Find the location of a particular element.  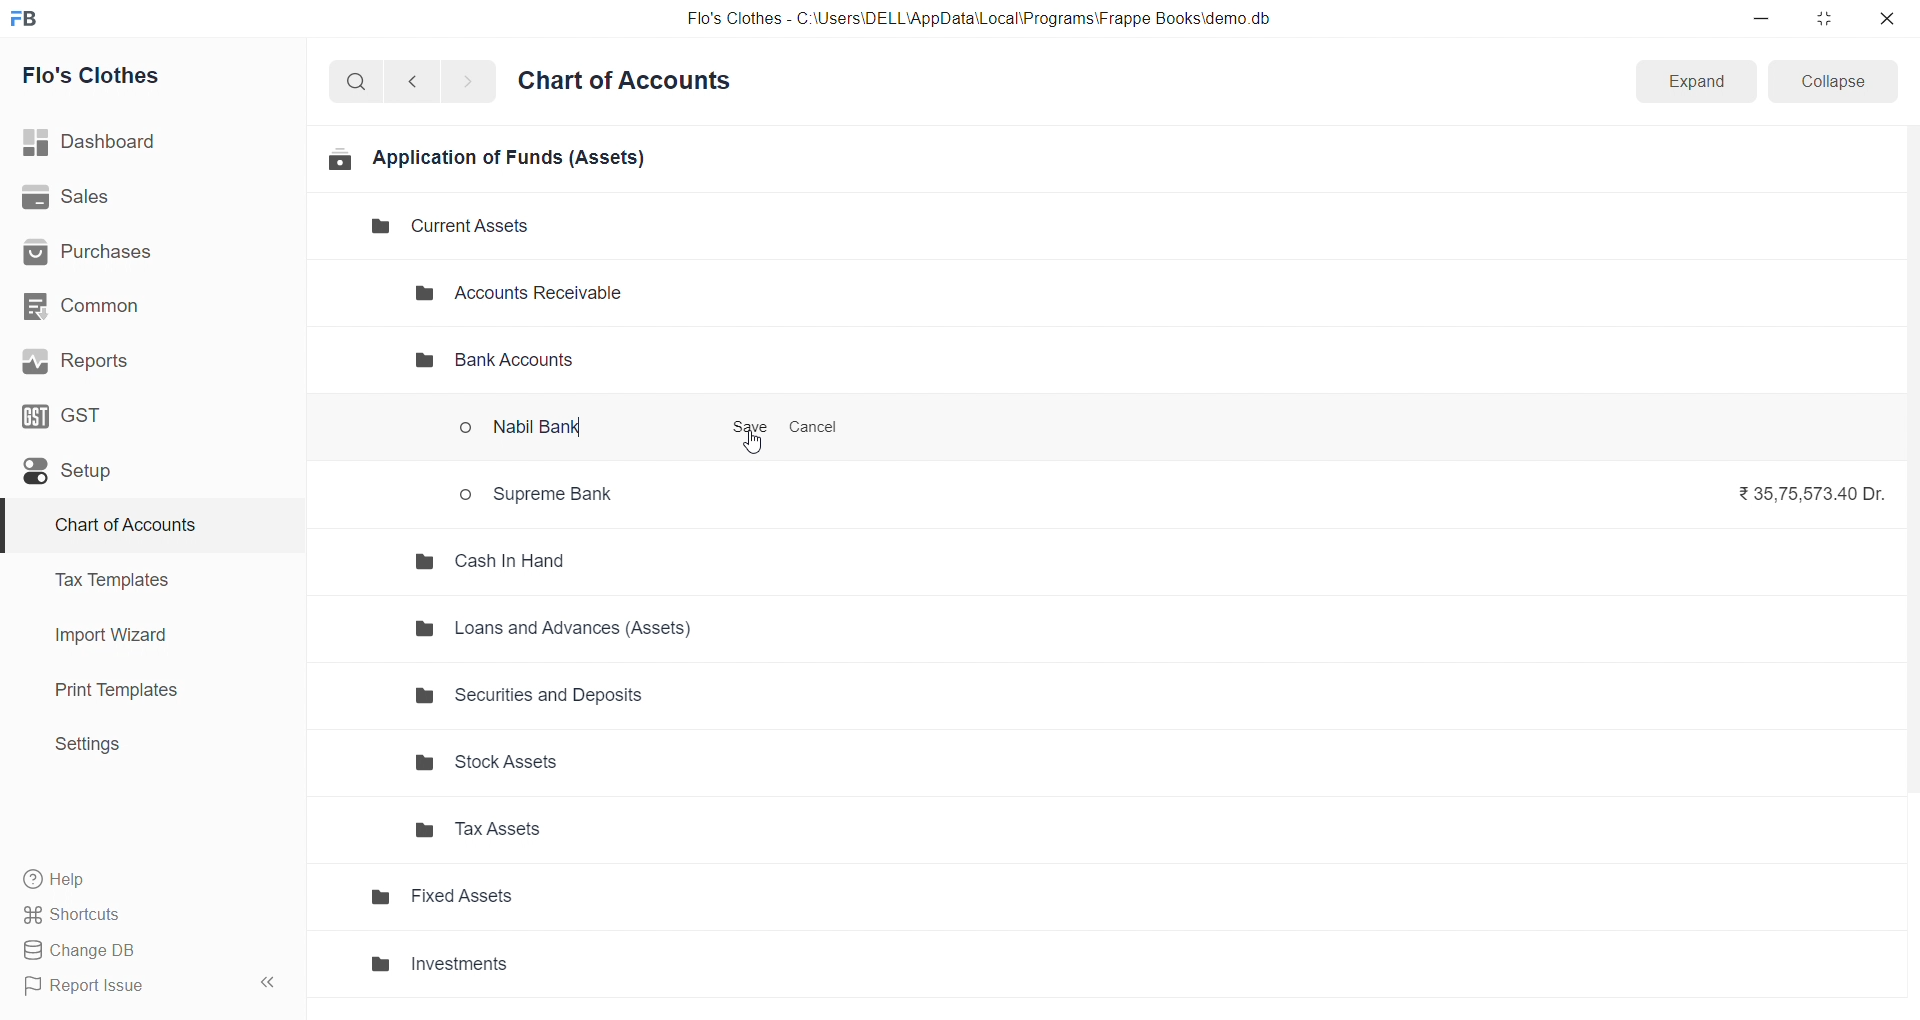

Supreme Bank is located at coordinates (544, 493).